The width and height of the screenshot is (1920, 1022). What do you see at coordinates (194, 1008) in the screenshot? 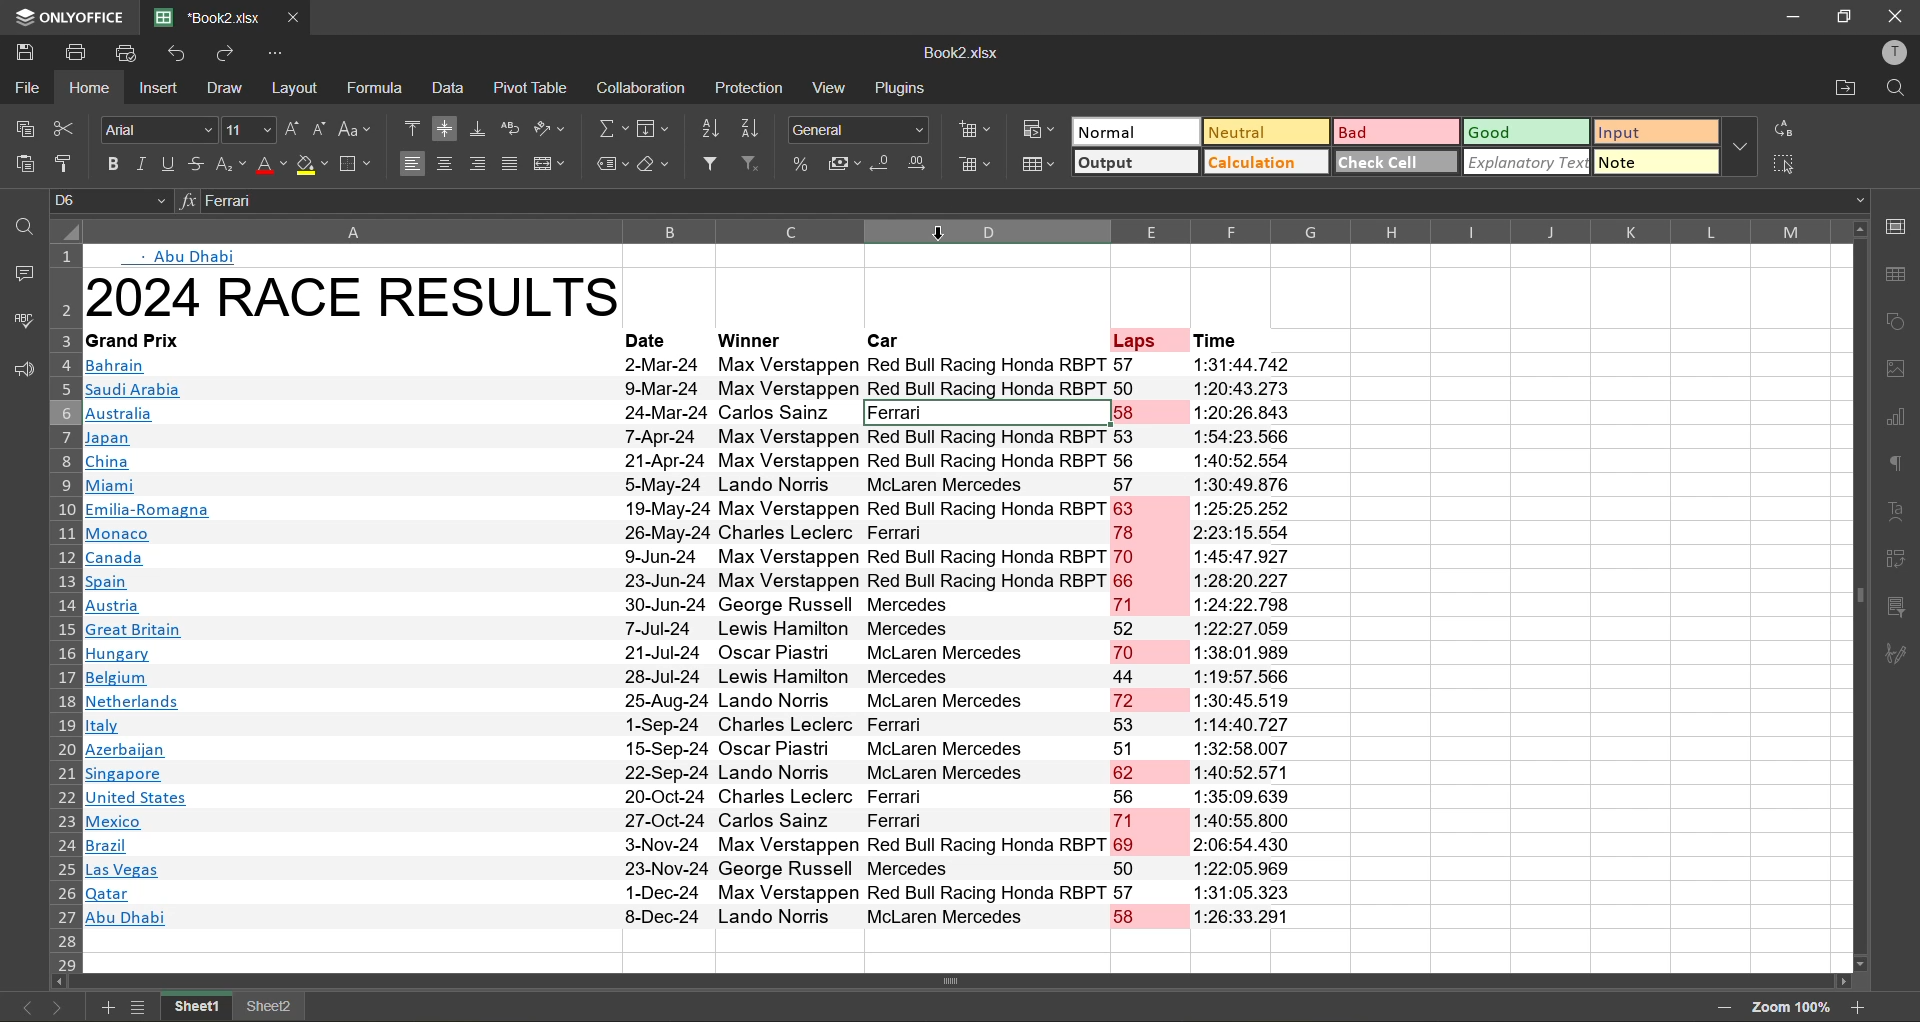
I see `sheet1` at bounding box center [194, 1008].